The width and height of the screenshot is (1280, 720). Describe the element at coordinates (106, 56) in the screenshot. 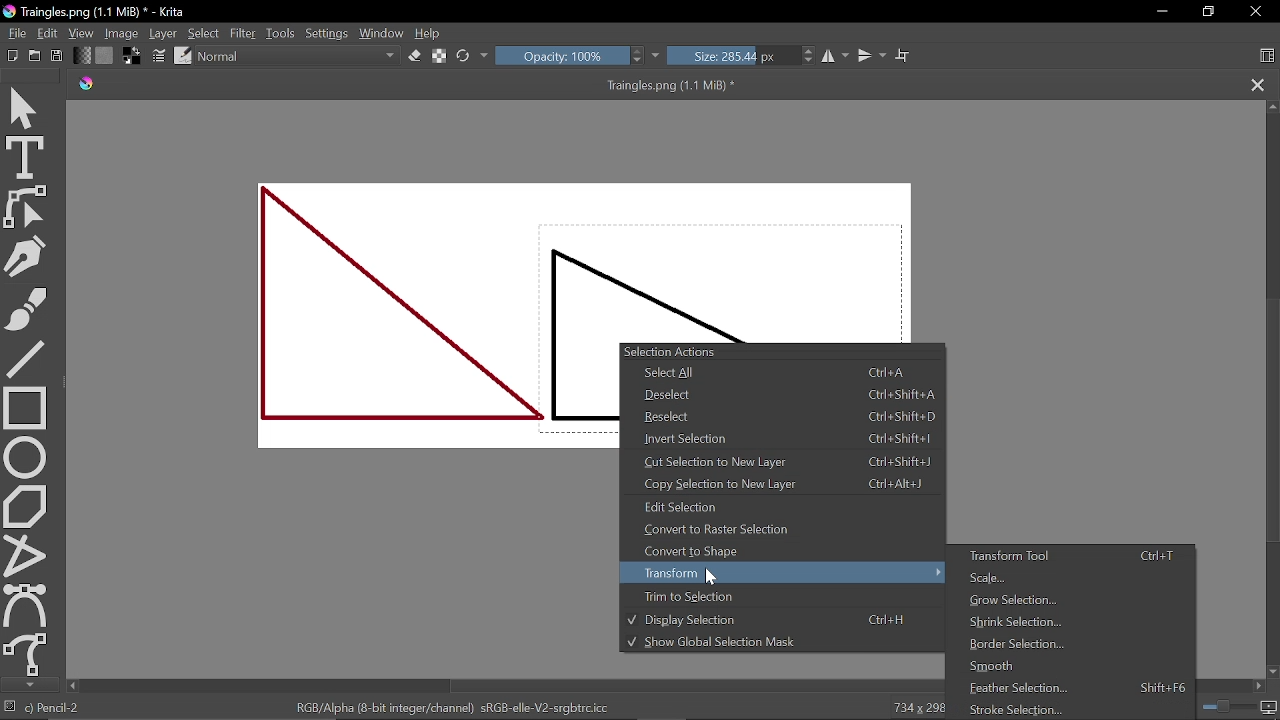

I see `Pattern fill` at that location.